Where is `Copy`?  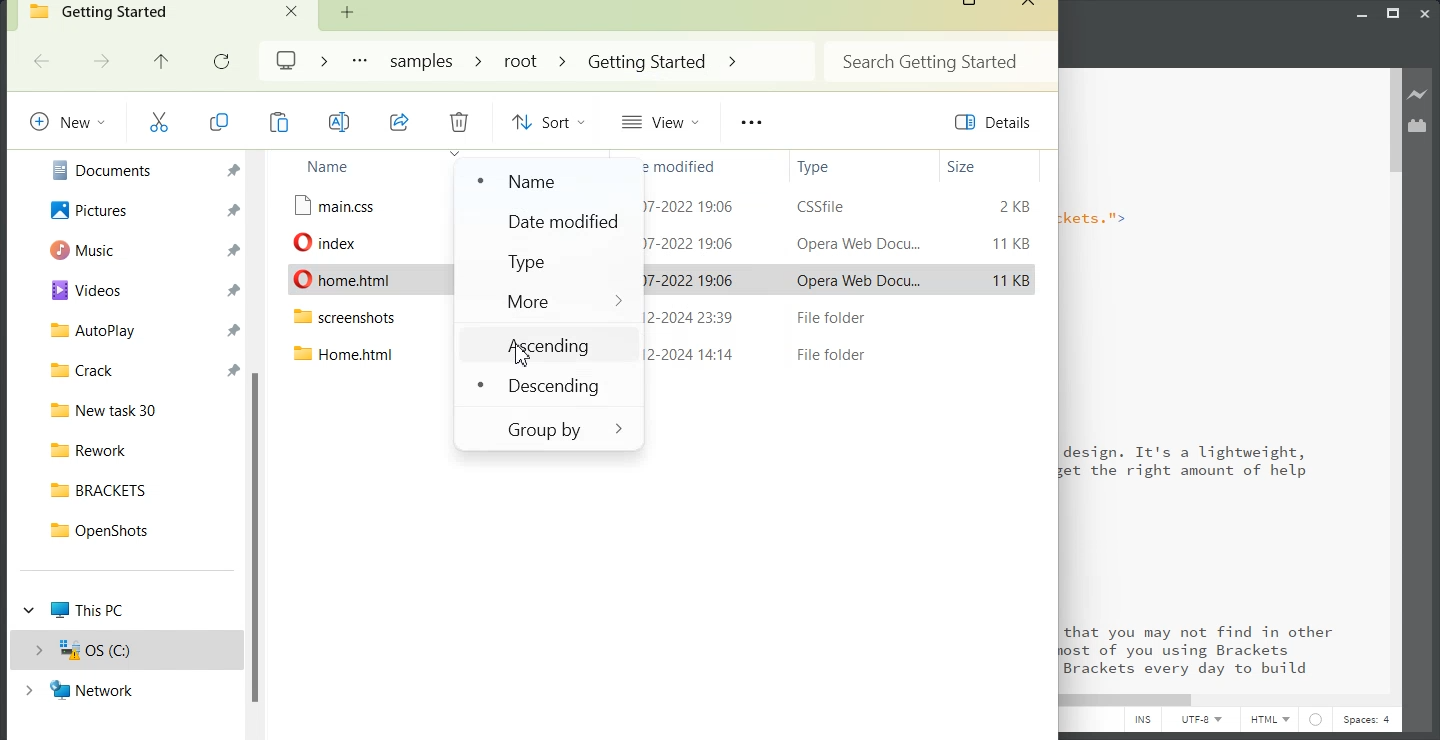 Copy is located at coordinates (218, 122).